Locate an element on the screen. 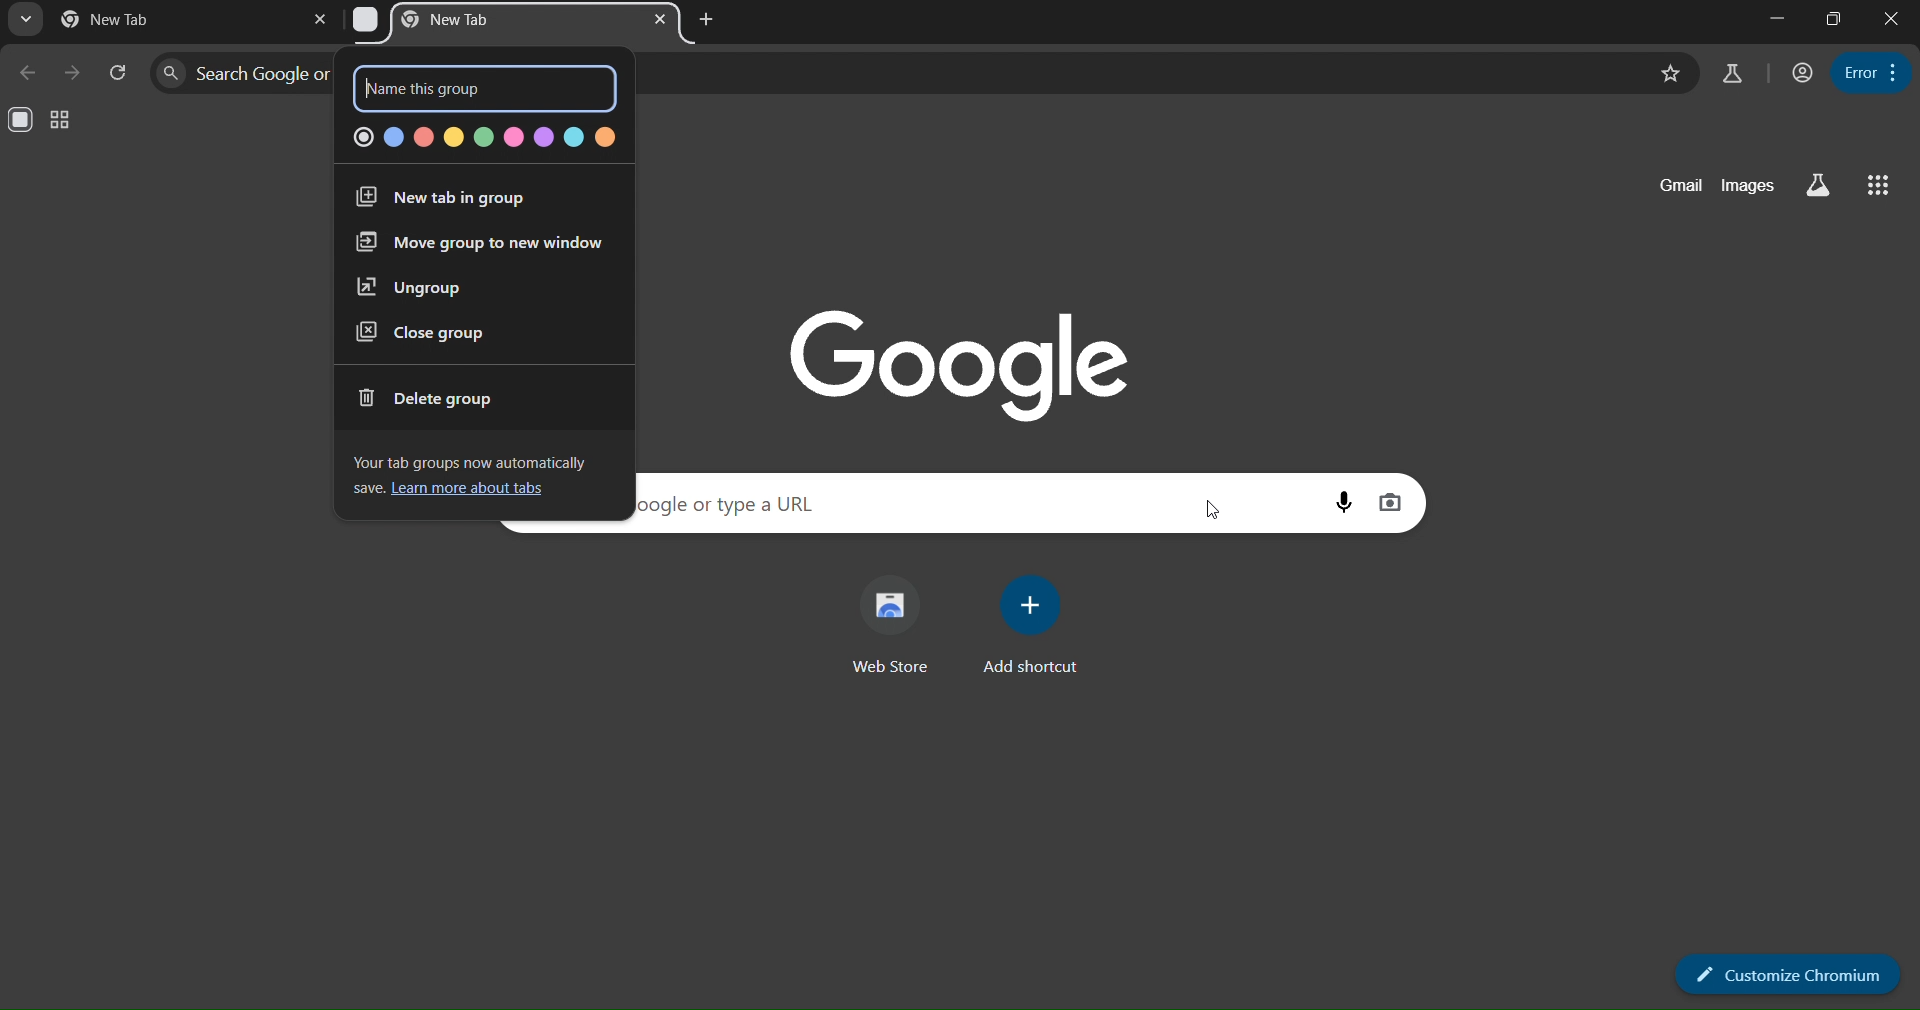 This screenshot has height=1010, width=1920. google is located at coordinates (962, 362).